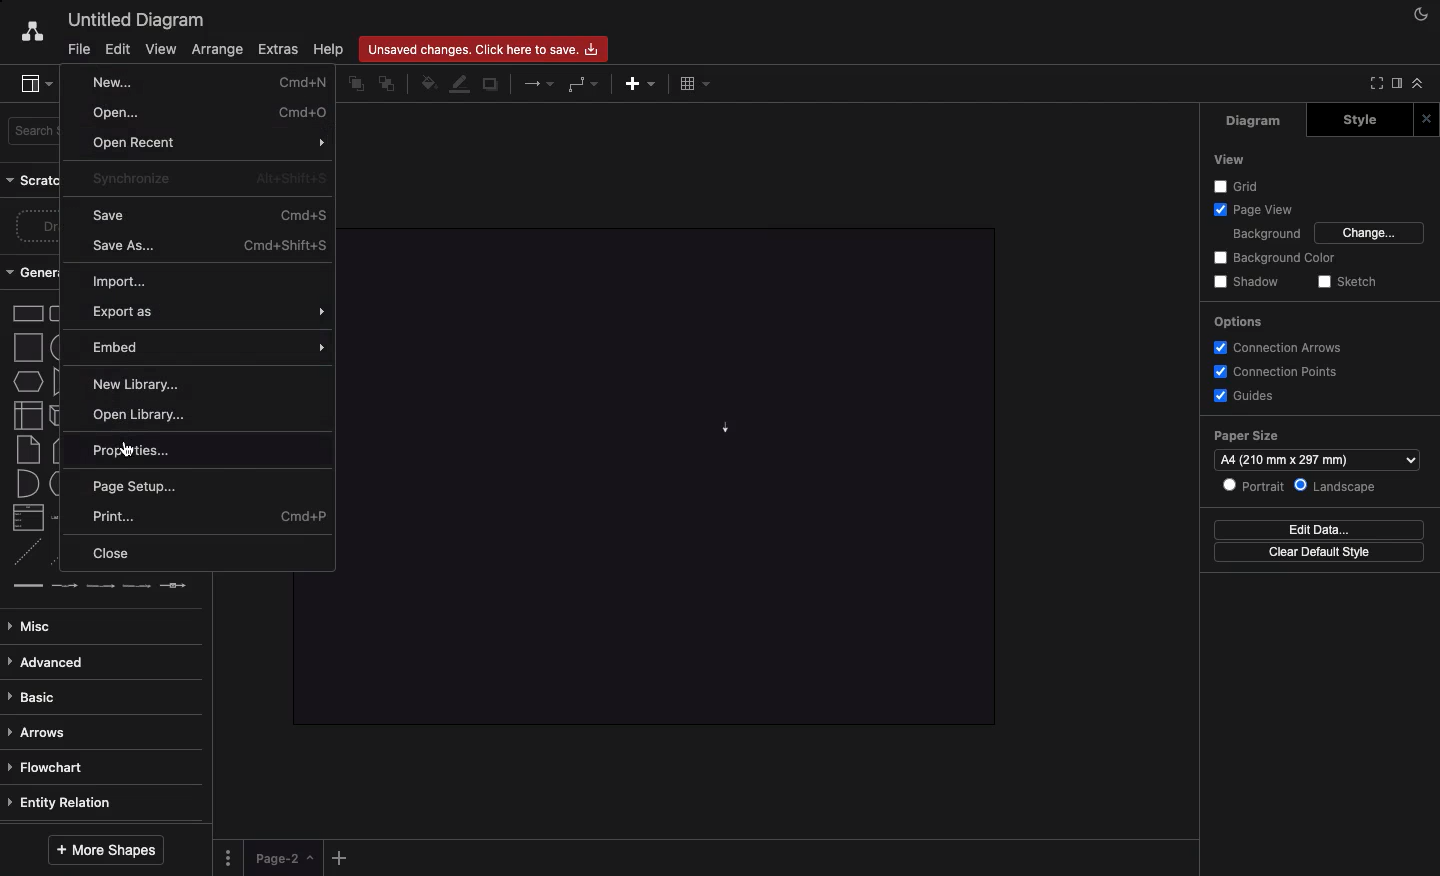 The width and height of the screenshot is (1440, 876). Describe the element at coordinates (585, 84) in the screenshot. I see `Waypoints` at that location.